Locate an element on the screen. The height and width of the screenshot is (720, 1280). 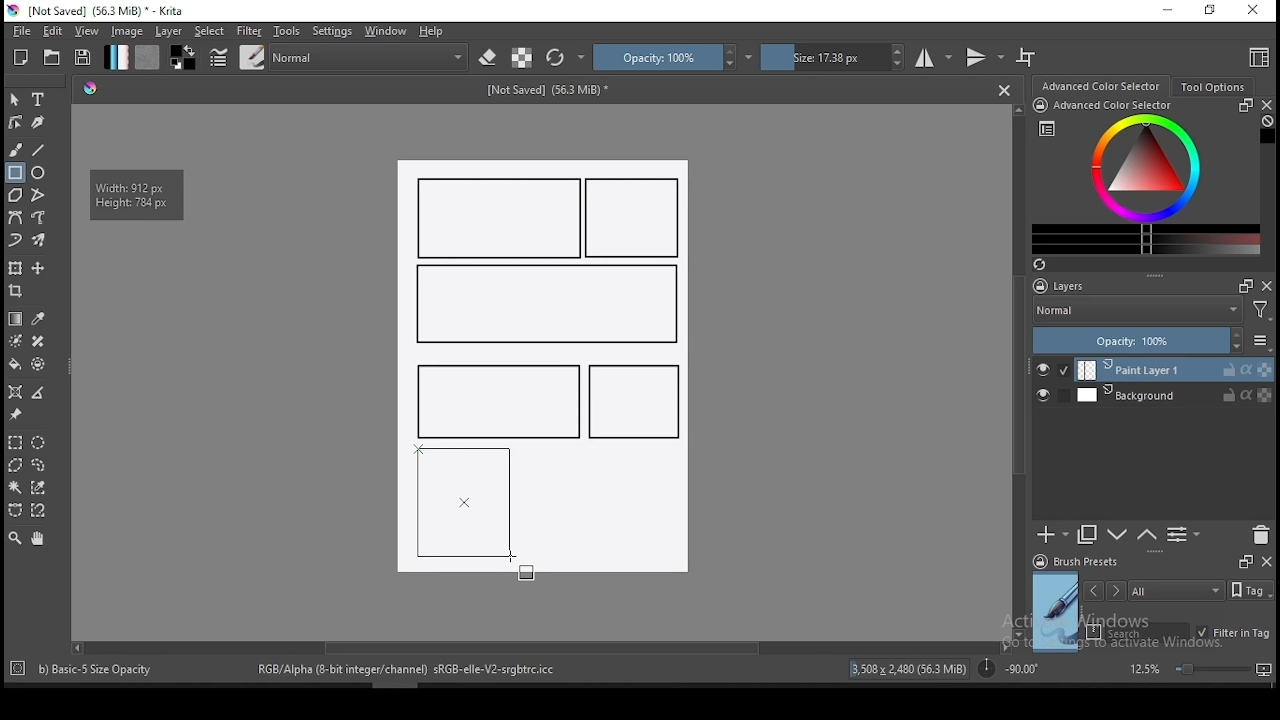
reference images tool is located at coordinates (14, 415).